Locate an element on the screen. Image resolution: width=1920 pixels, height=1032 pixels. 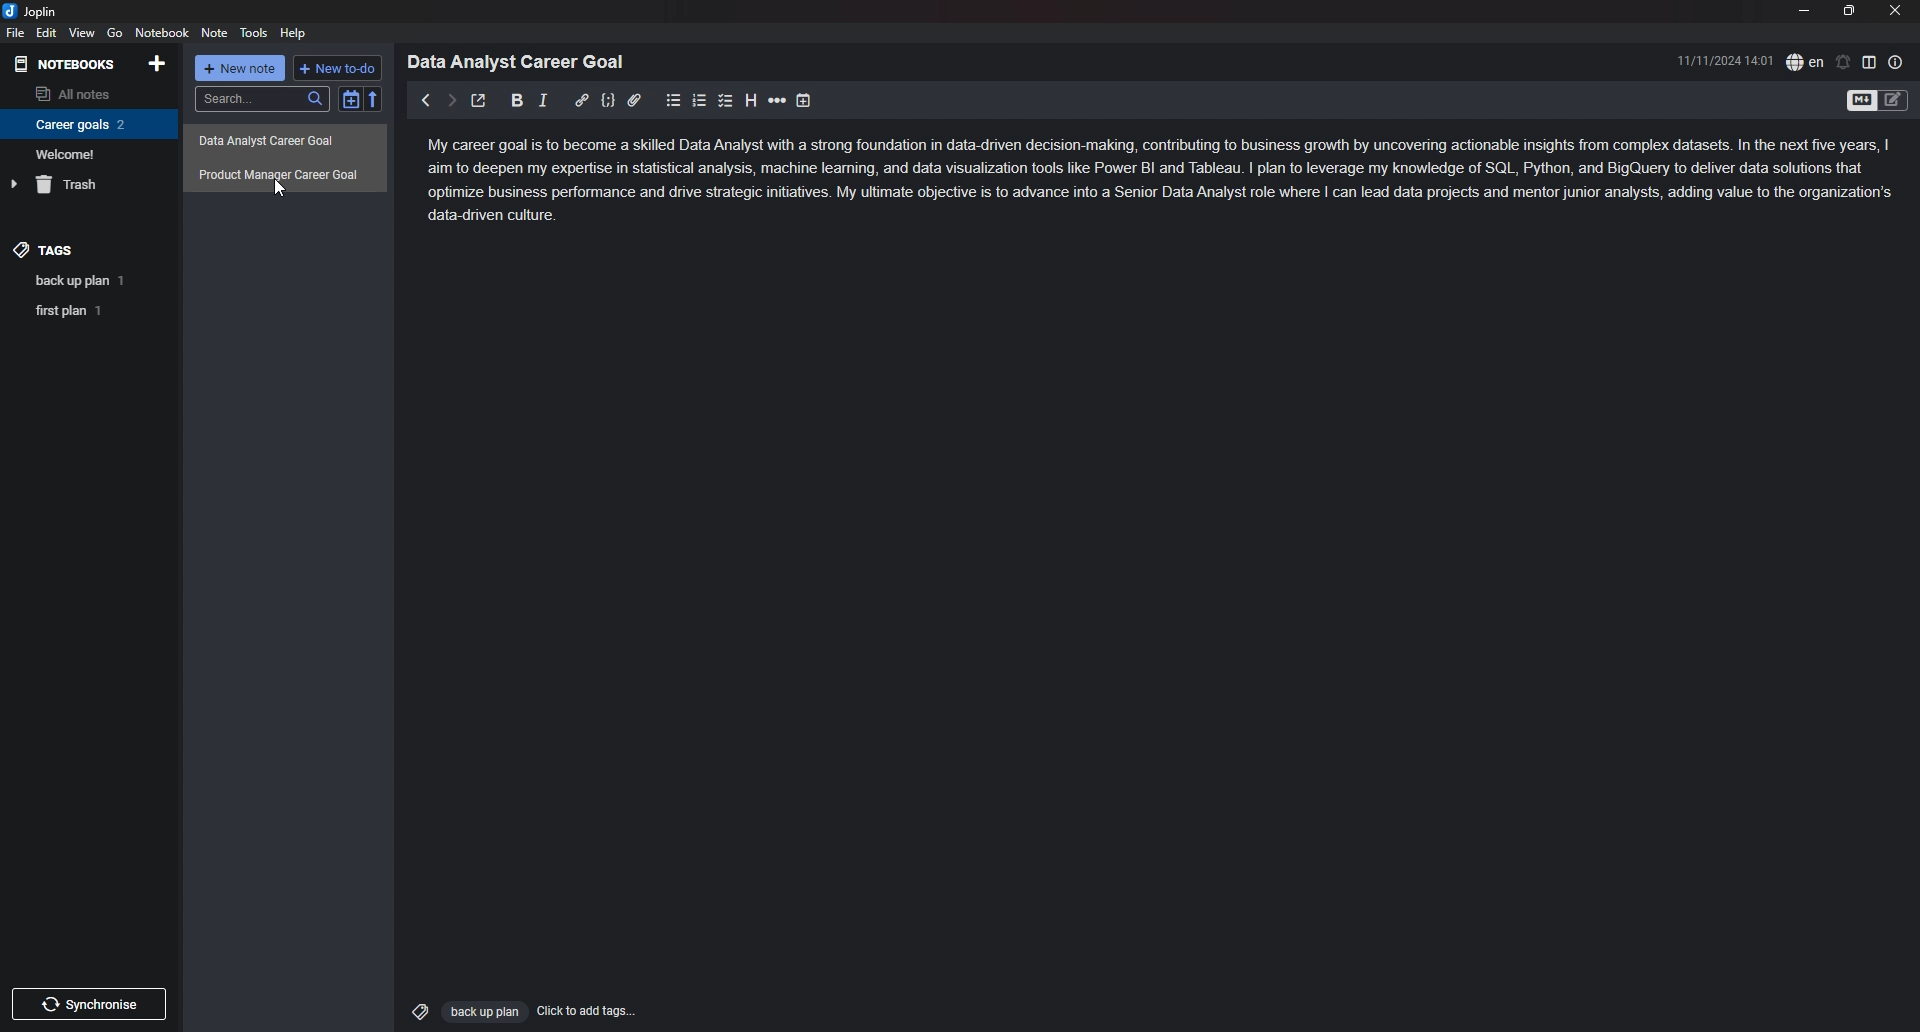
Toggle Editor is located at coordinates (1894, 102).